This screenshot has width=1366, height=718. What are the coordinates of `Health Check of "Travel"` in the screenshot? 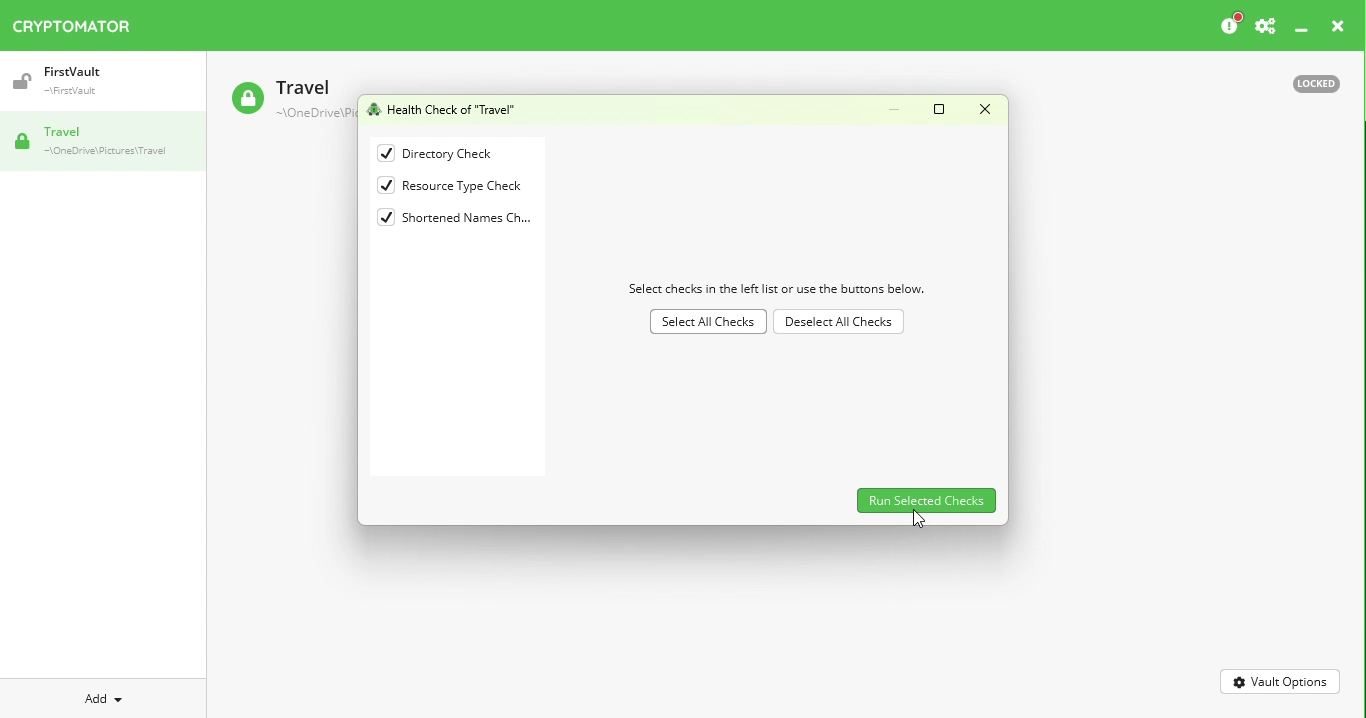 It's located at (442, 109).